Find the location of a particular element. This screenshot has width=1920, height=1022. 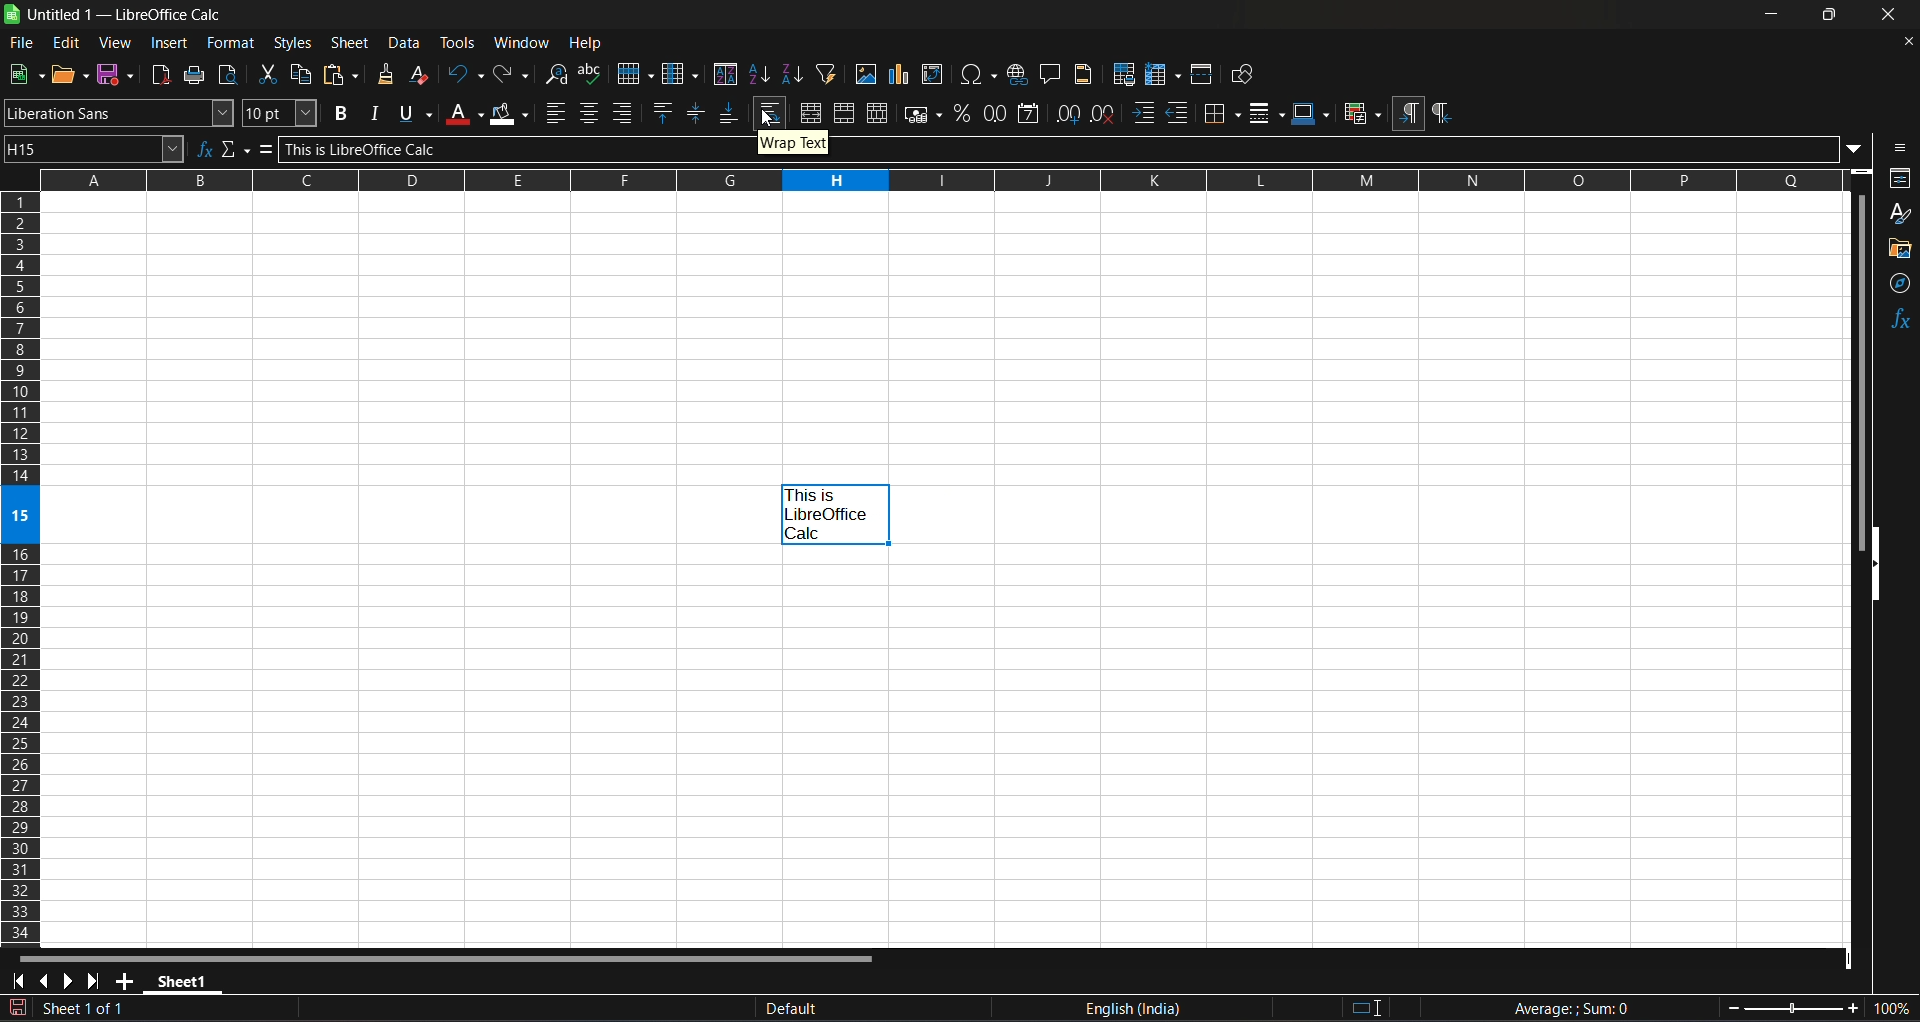

wrap text is located at coordinates (769, 113).